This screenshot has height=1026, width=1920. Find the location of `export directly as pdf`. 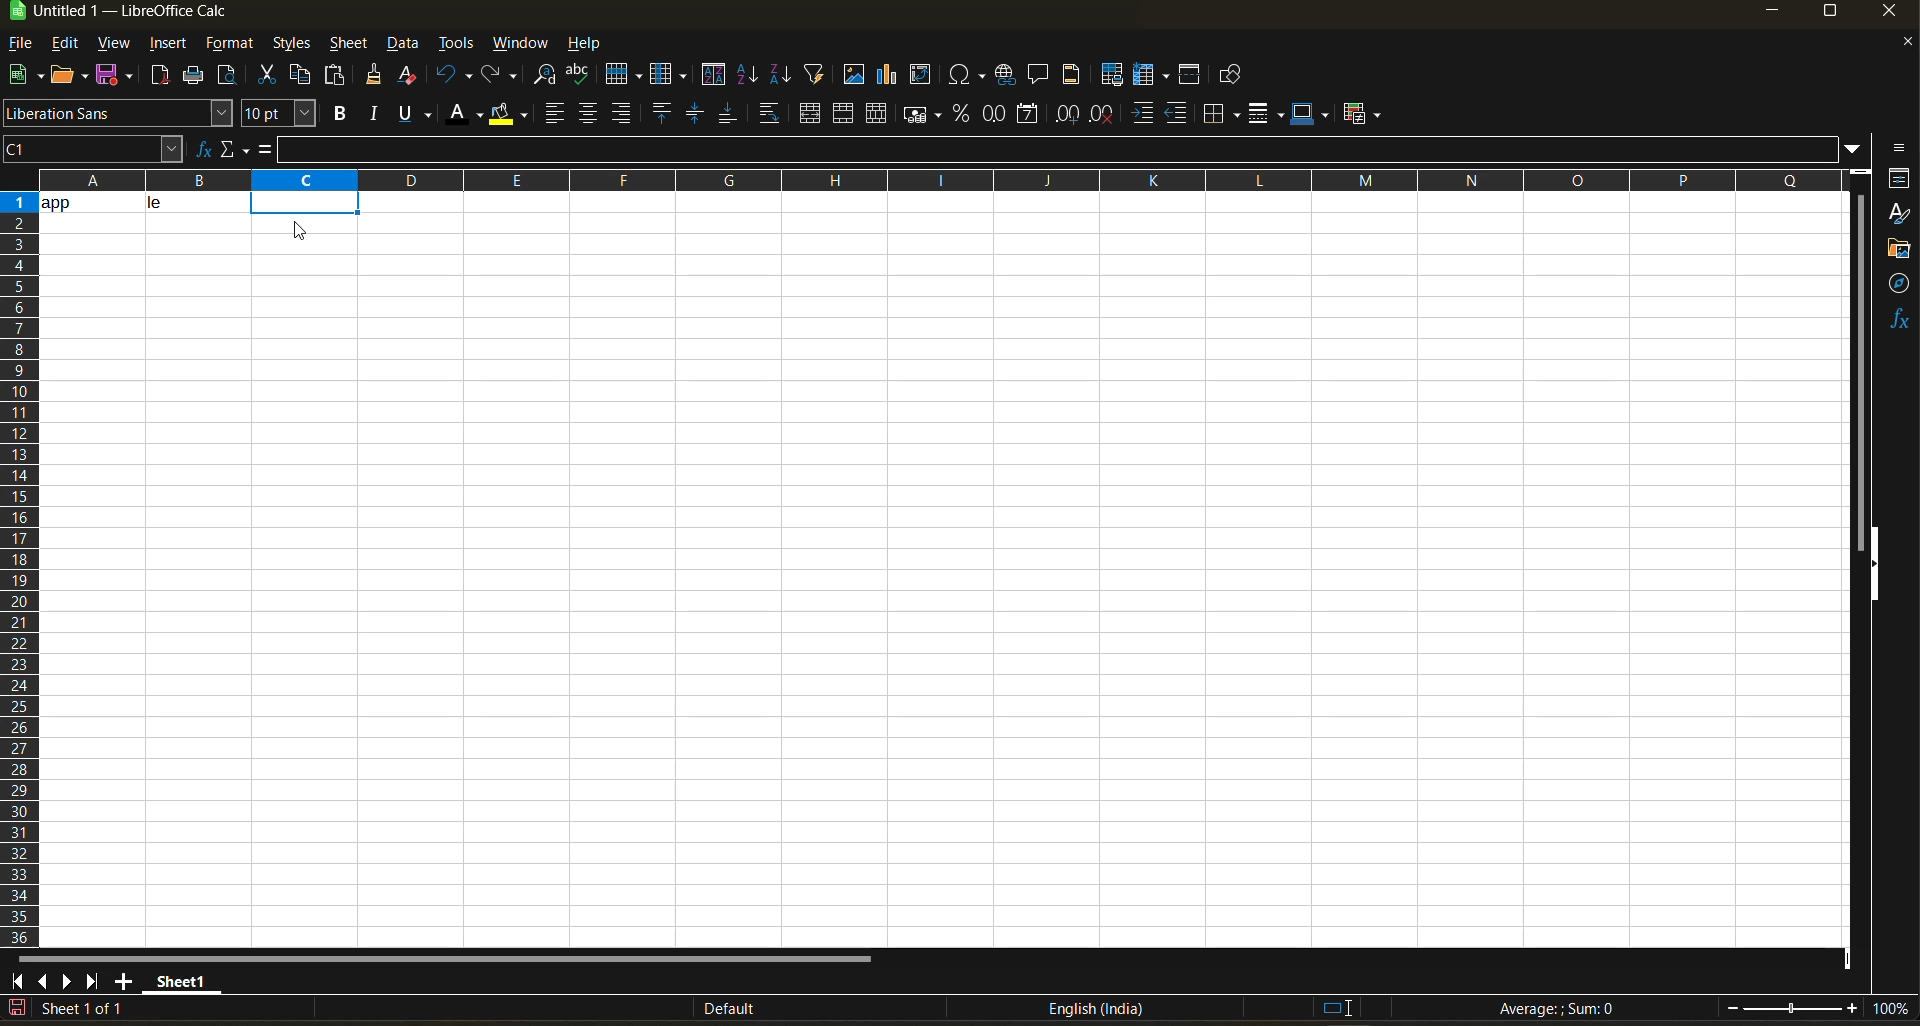

export directly as pdf is located at coordinates (159, 77).